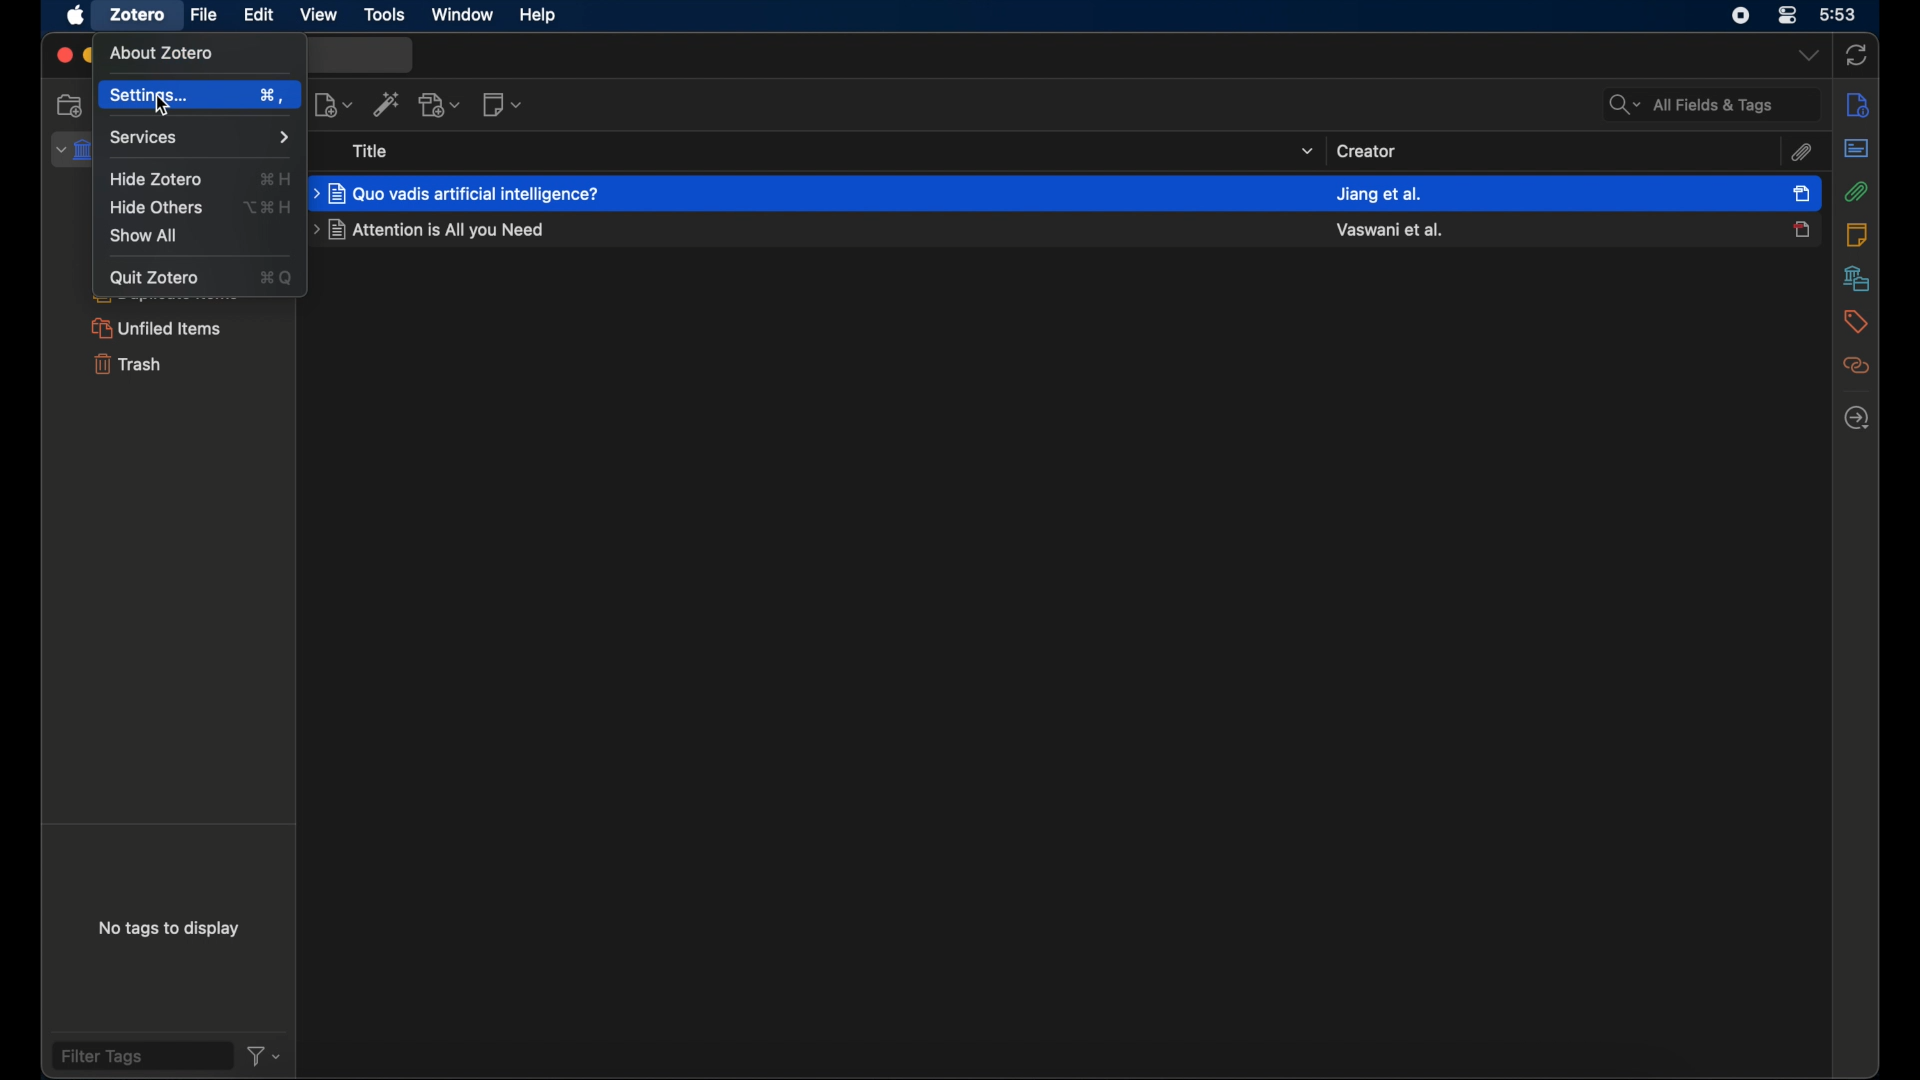  I want to click on new collection, so click(69, 106).